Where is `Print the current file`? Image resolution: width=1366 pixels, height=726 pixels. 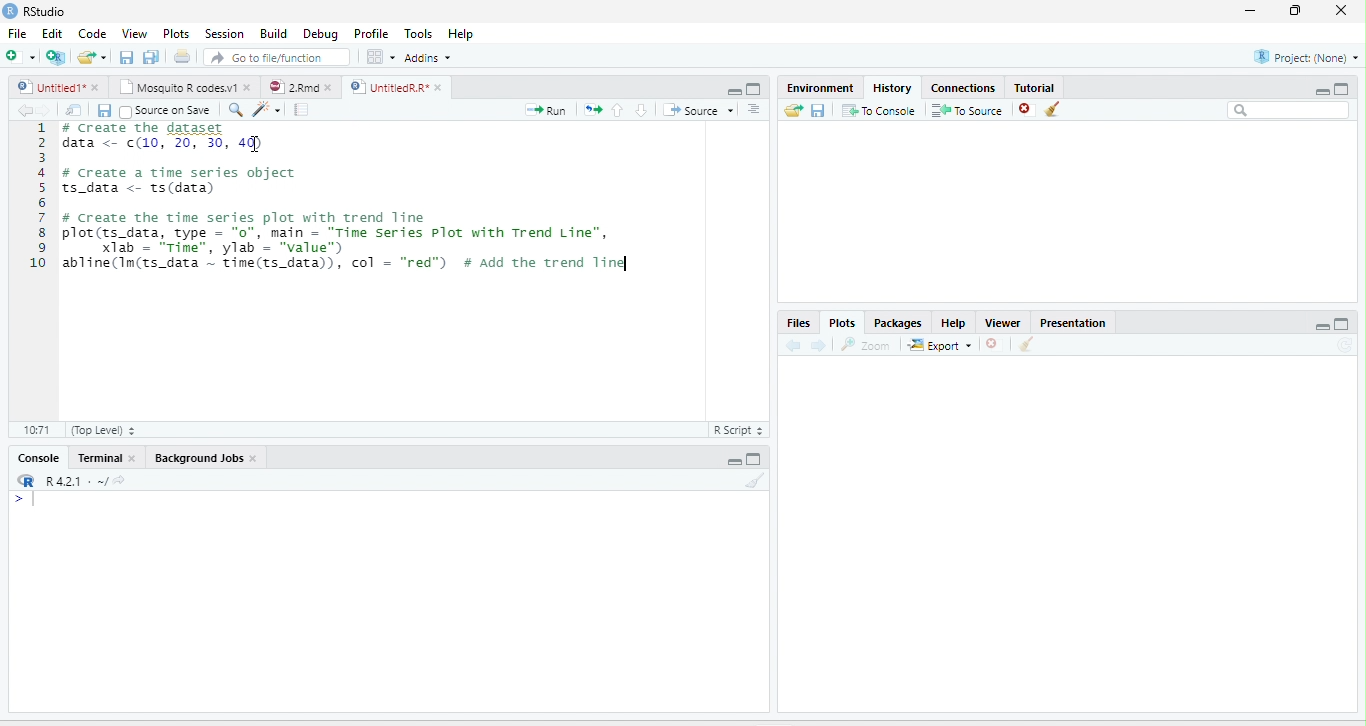 Print the current file is located at coordinates (181, 56).